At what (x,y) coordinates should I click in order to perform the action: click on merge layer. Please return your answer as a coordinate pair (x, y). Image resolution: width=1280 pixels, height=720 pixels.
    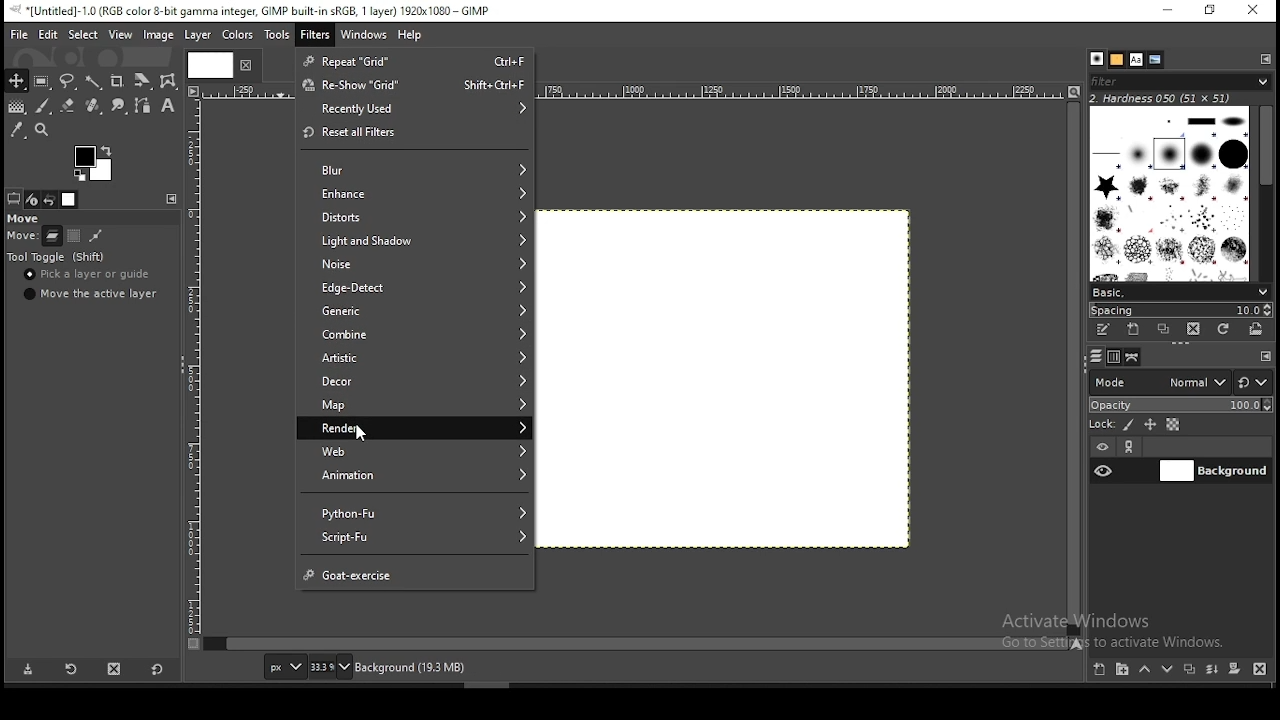
    Looking at the image, I should click on (1211, 671).